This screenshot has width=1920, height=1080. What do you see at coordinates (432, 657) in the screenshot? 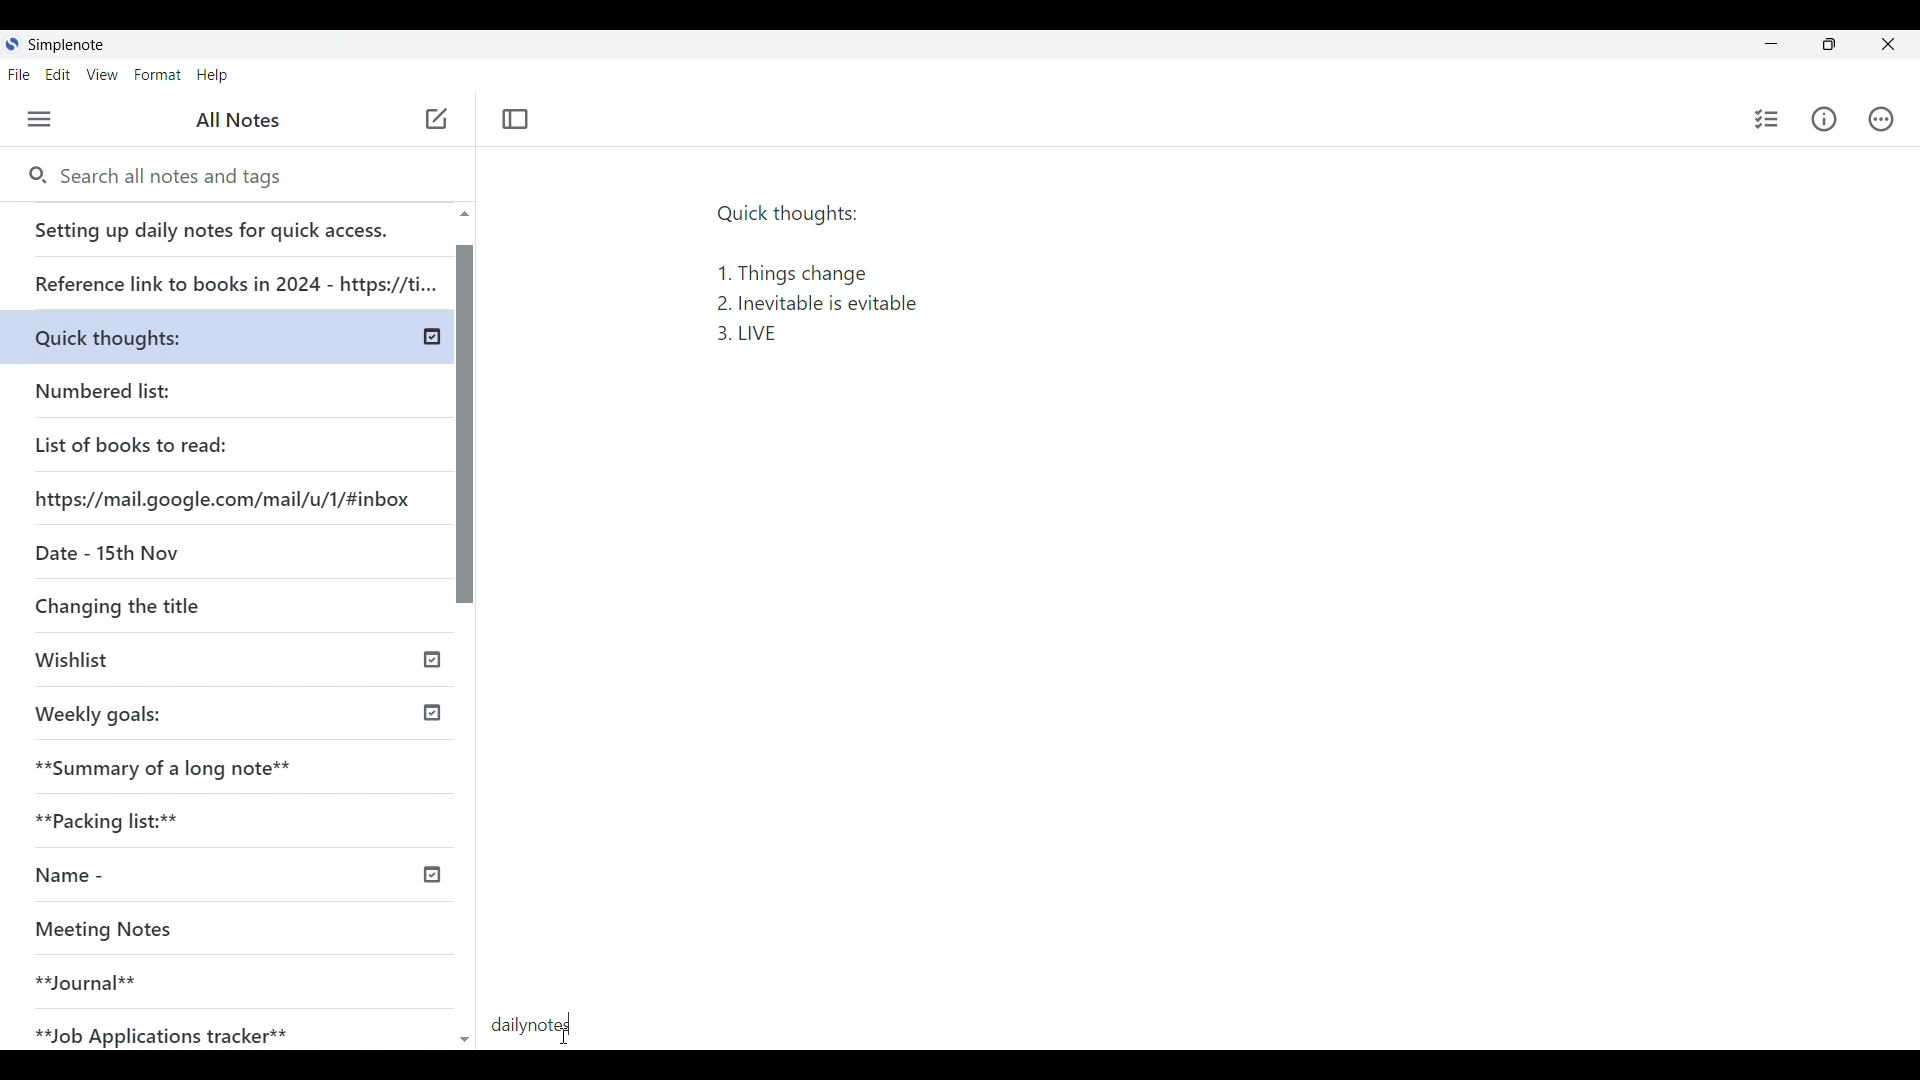
I see `published` at bounding box center [432, 657].